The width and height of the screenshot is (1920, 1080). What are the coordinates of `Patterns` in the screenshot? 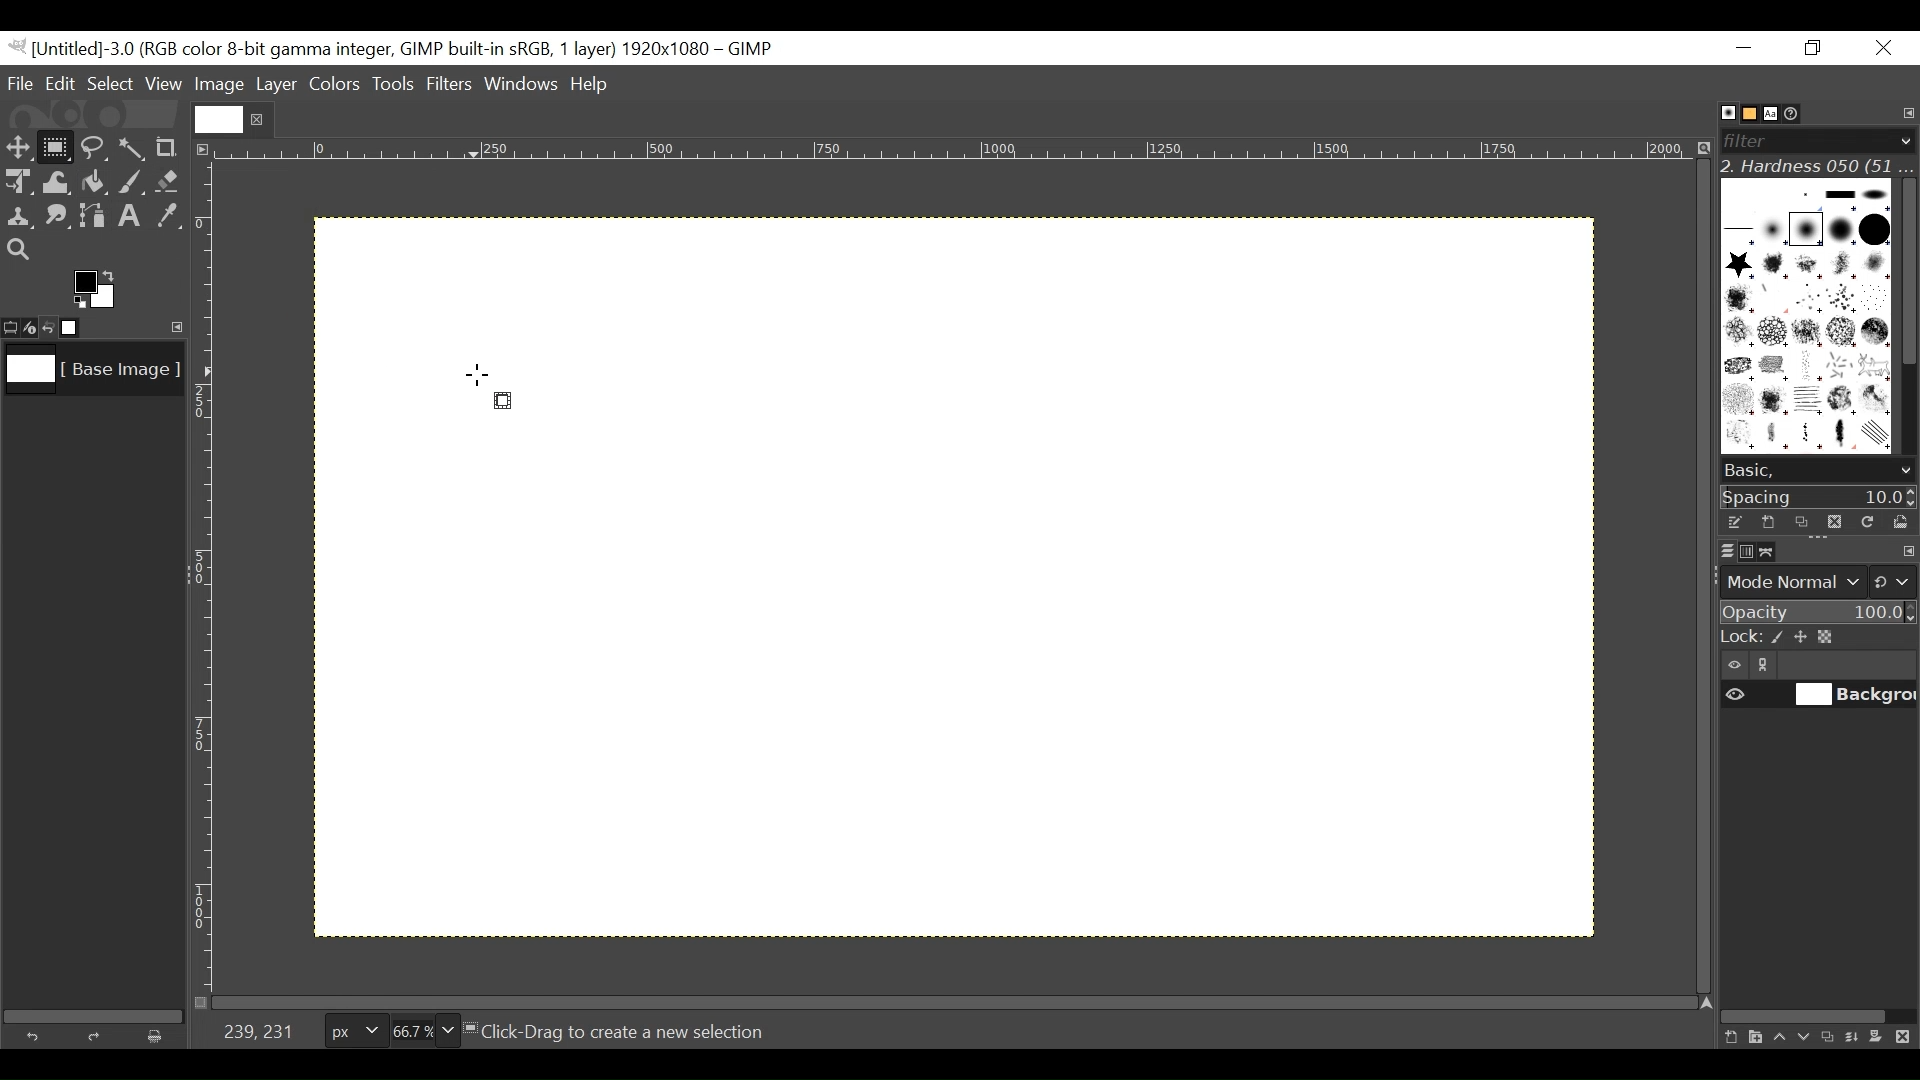 It's located at (1800, 320).